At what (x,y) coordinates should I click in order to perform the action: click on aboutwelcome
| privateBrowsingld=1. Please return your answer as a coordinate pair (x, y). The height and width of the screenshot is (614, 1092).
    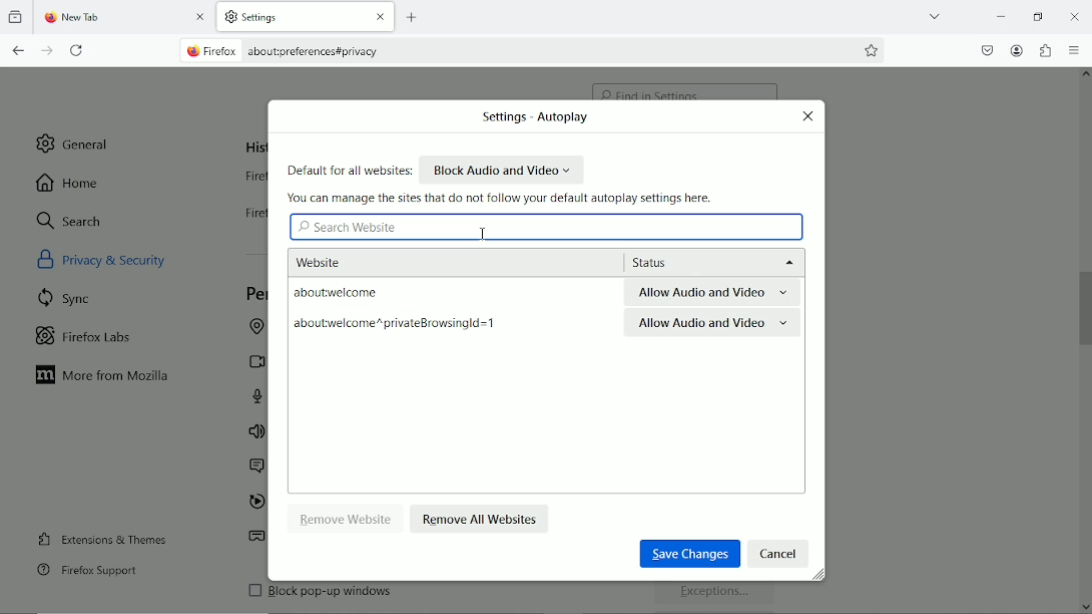
    Looking at the image, I should click on (395, 325).